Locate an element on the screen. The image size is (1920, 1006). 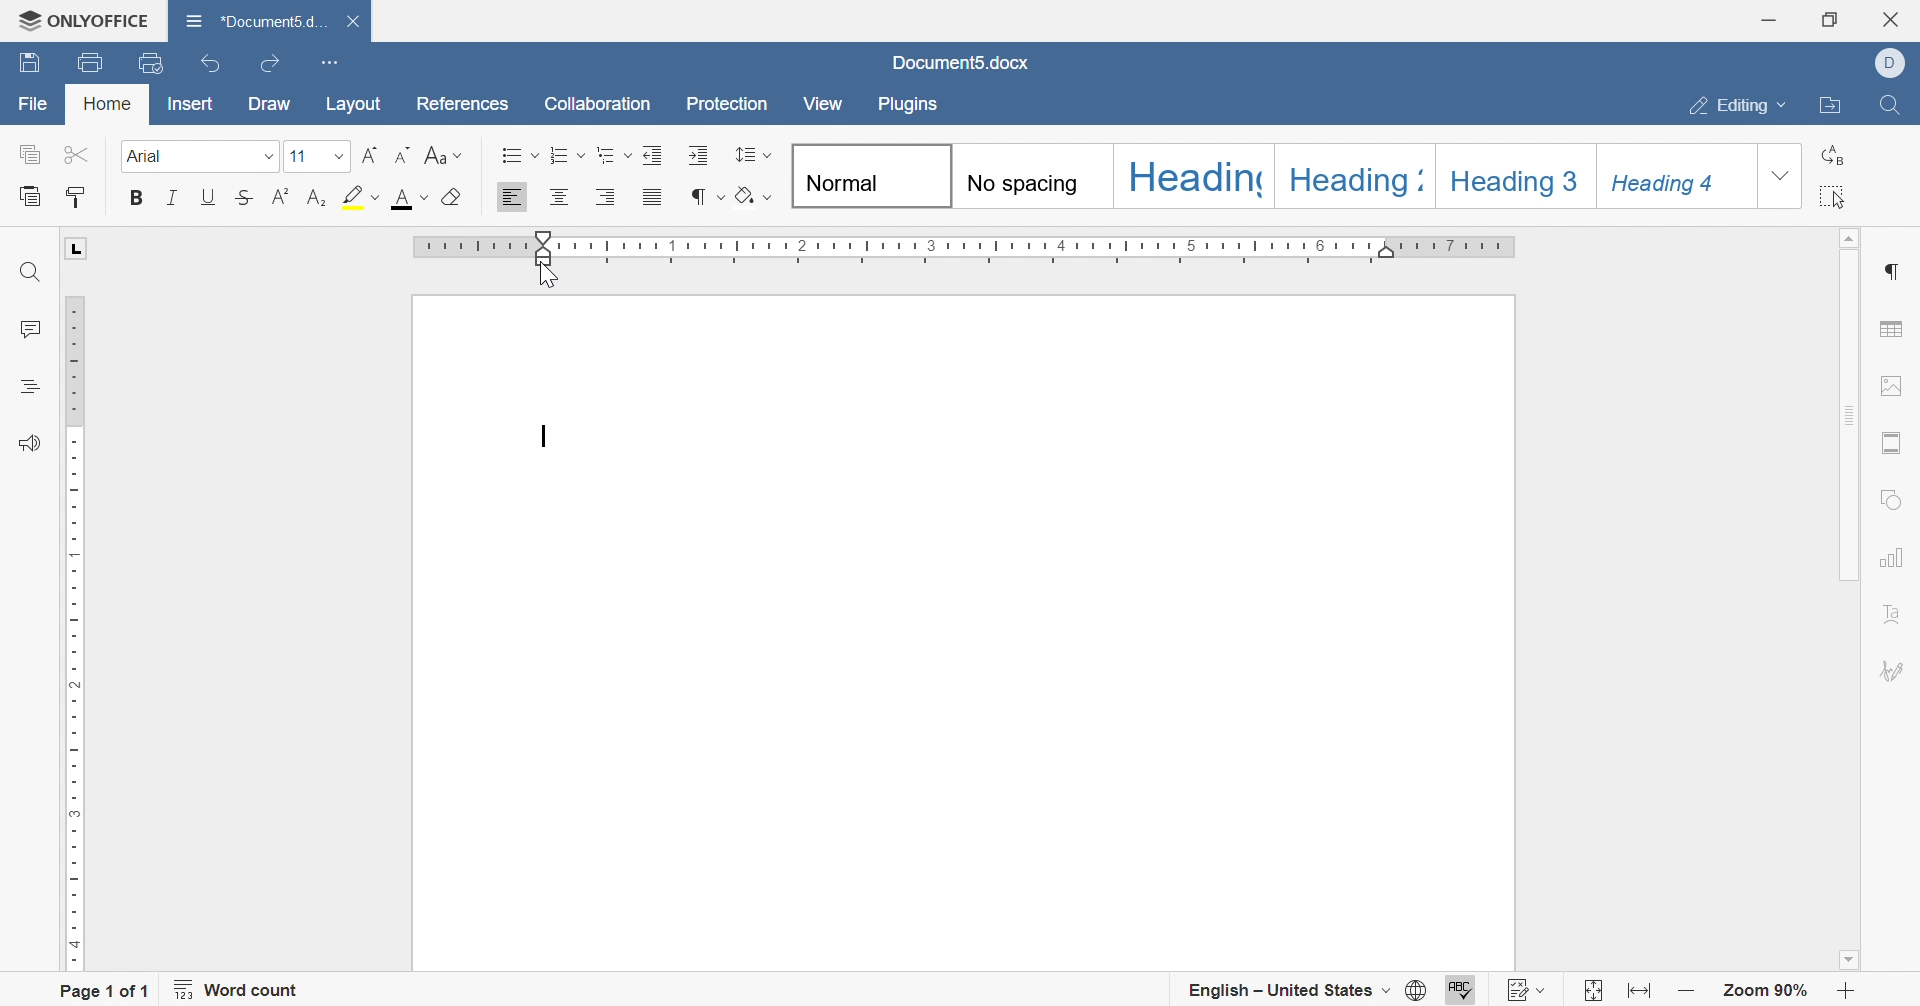
font is located at coordinates (150, 155).